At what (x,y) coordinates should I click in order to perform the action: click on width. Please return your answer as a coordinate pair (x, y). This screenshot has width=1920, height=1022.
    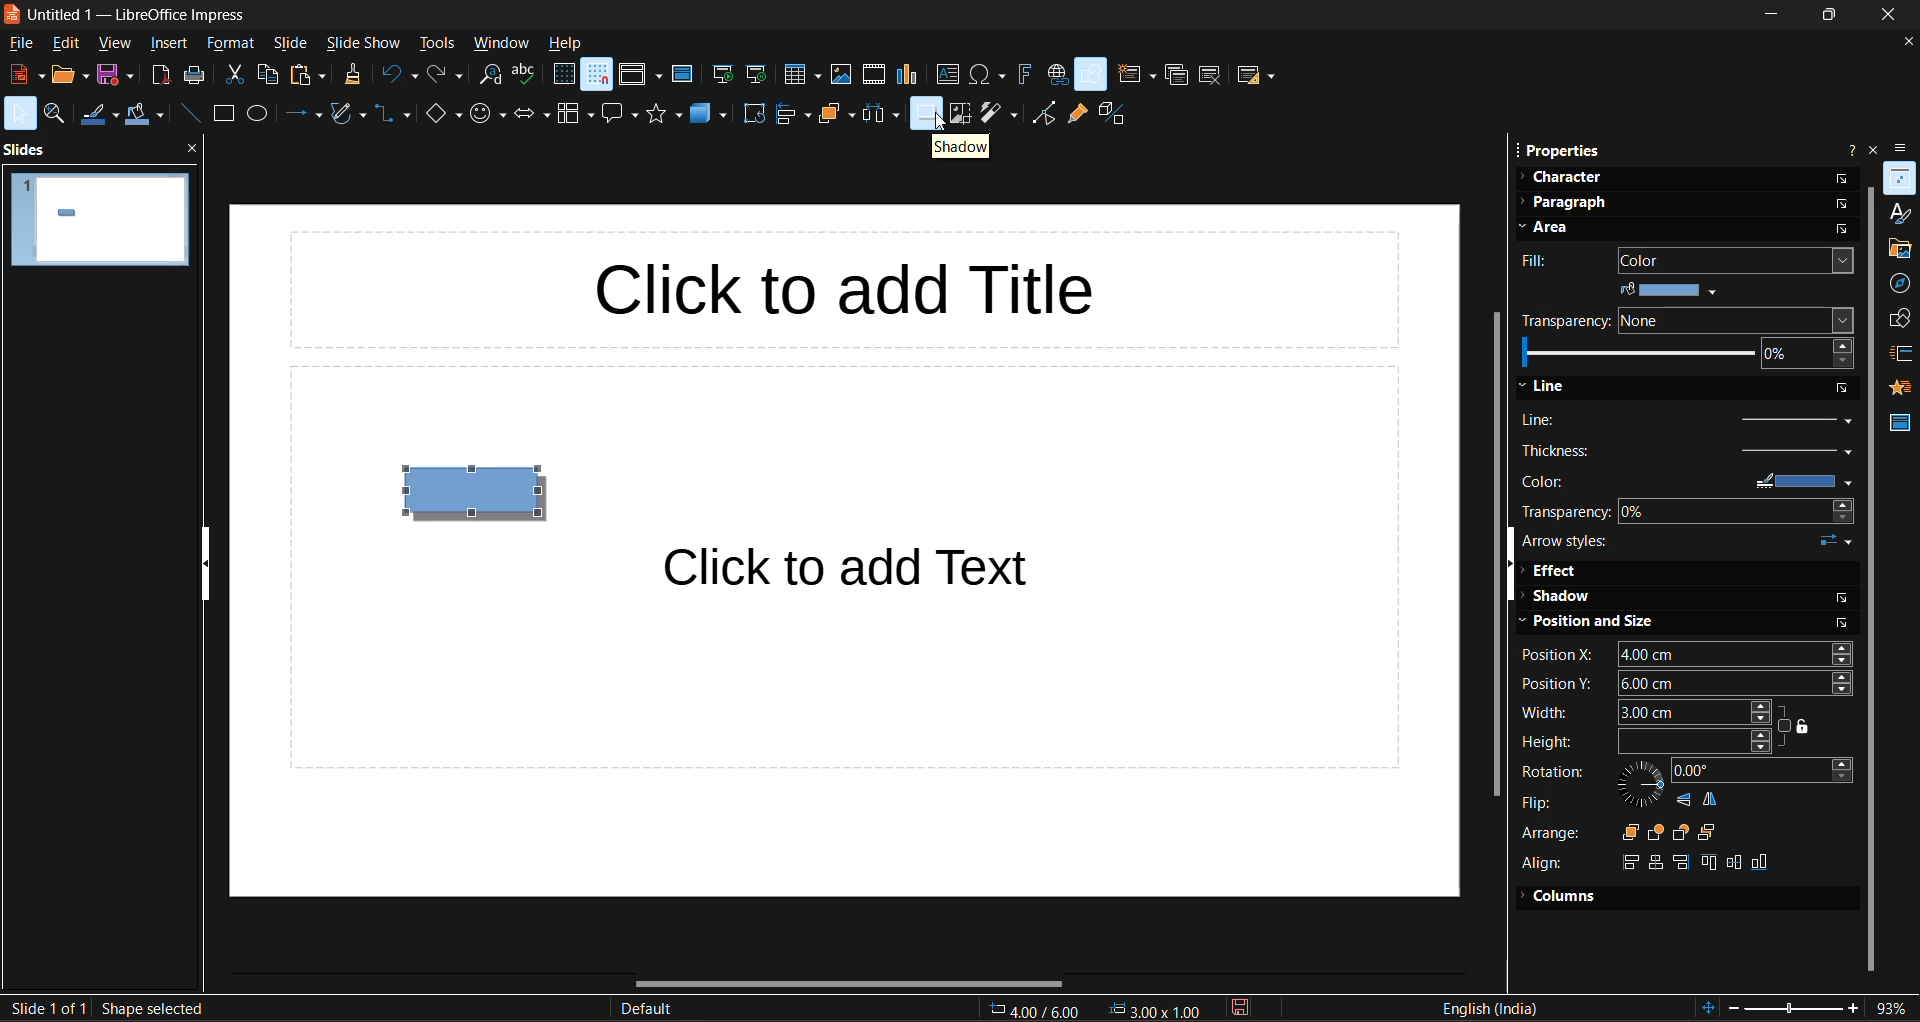
    Looking at the image, I should click on (1651, 711).